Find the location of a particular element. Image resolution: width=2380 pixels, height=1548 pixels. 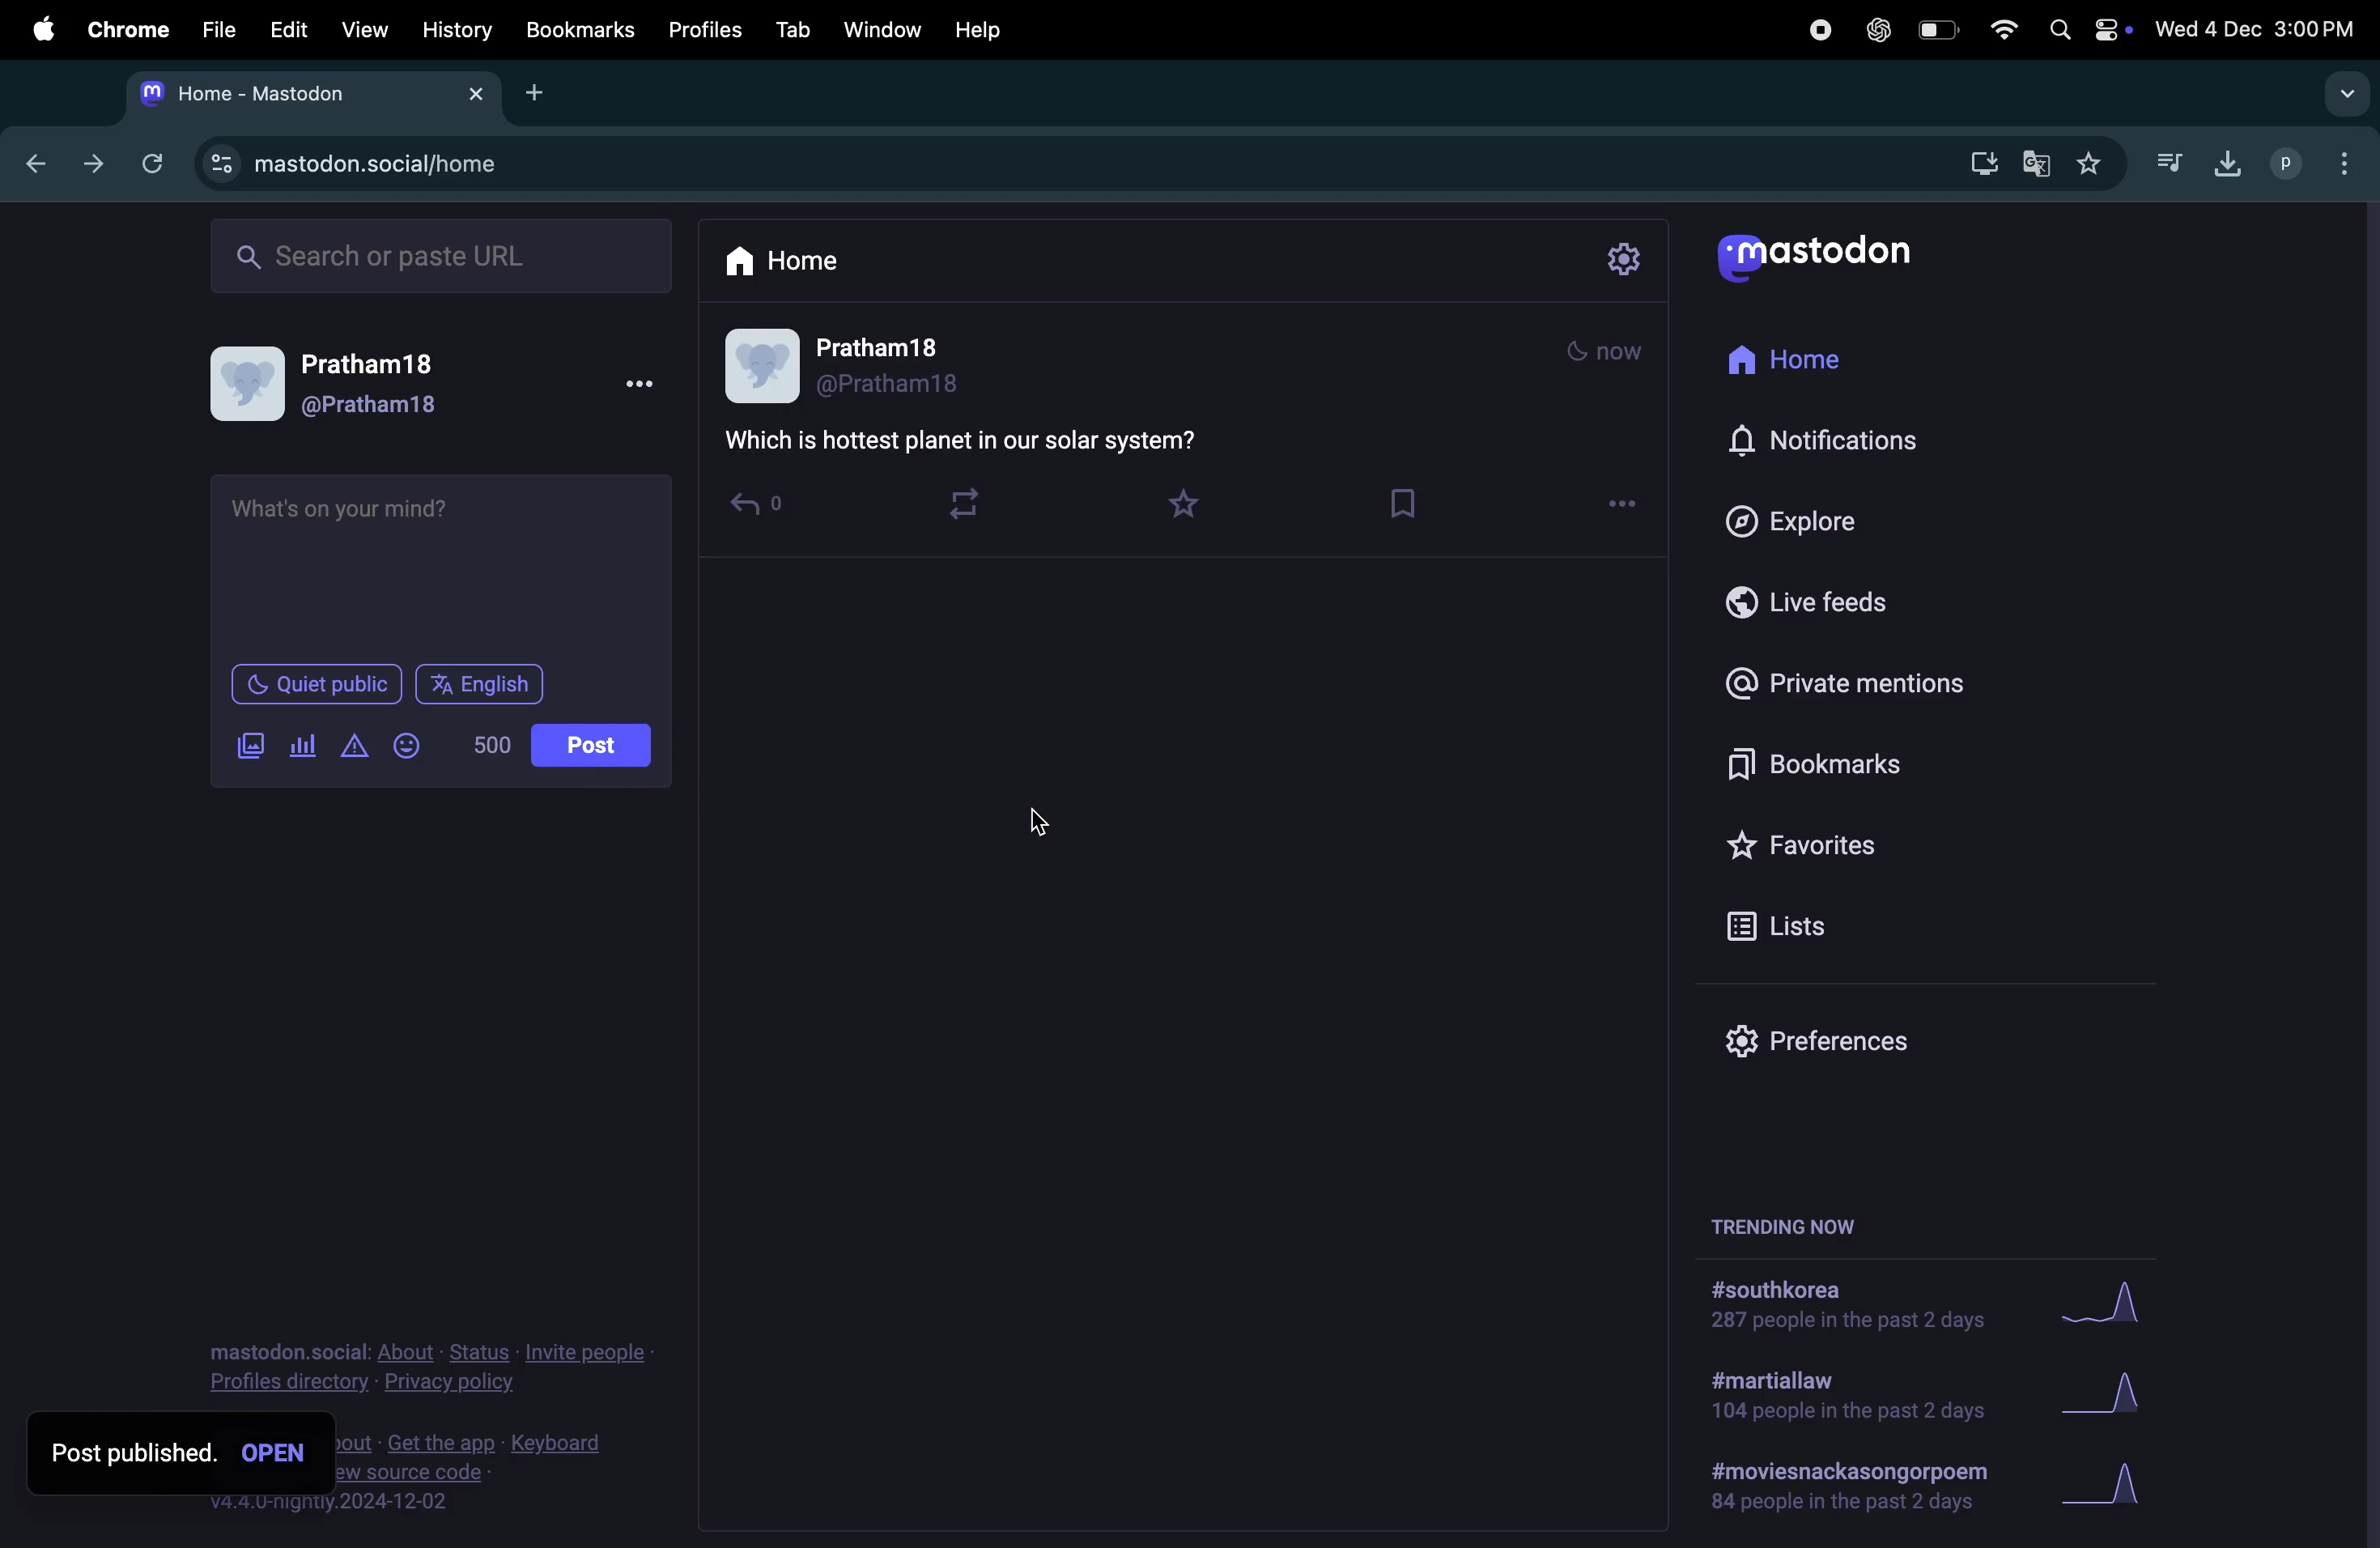

user profile is located at coordinates (433, 386).